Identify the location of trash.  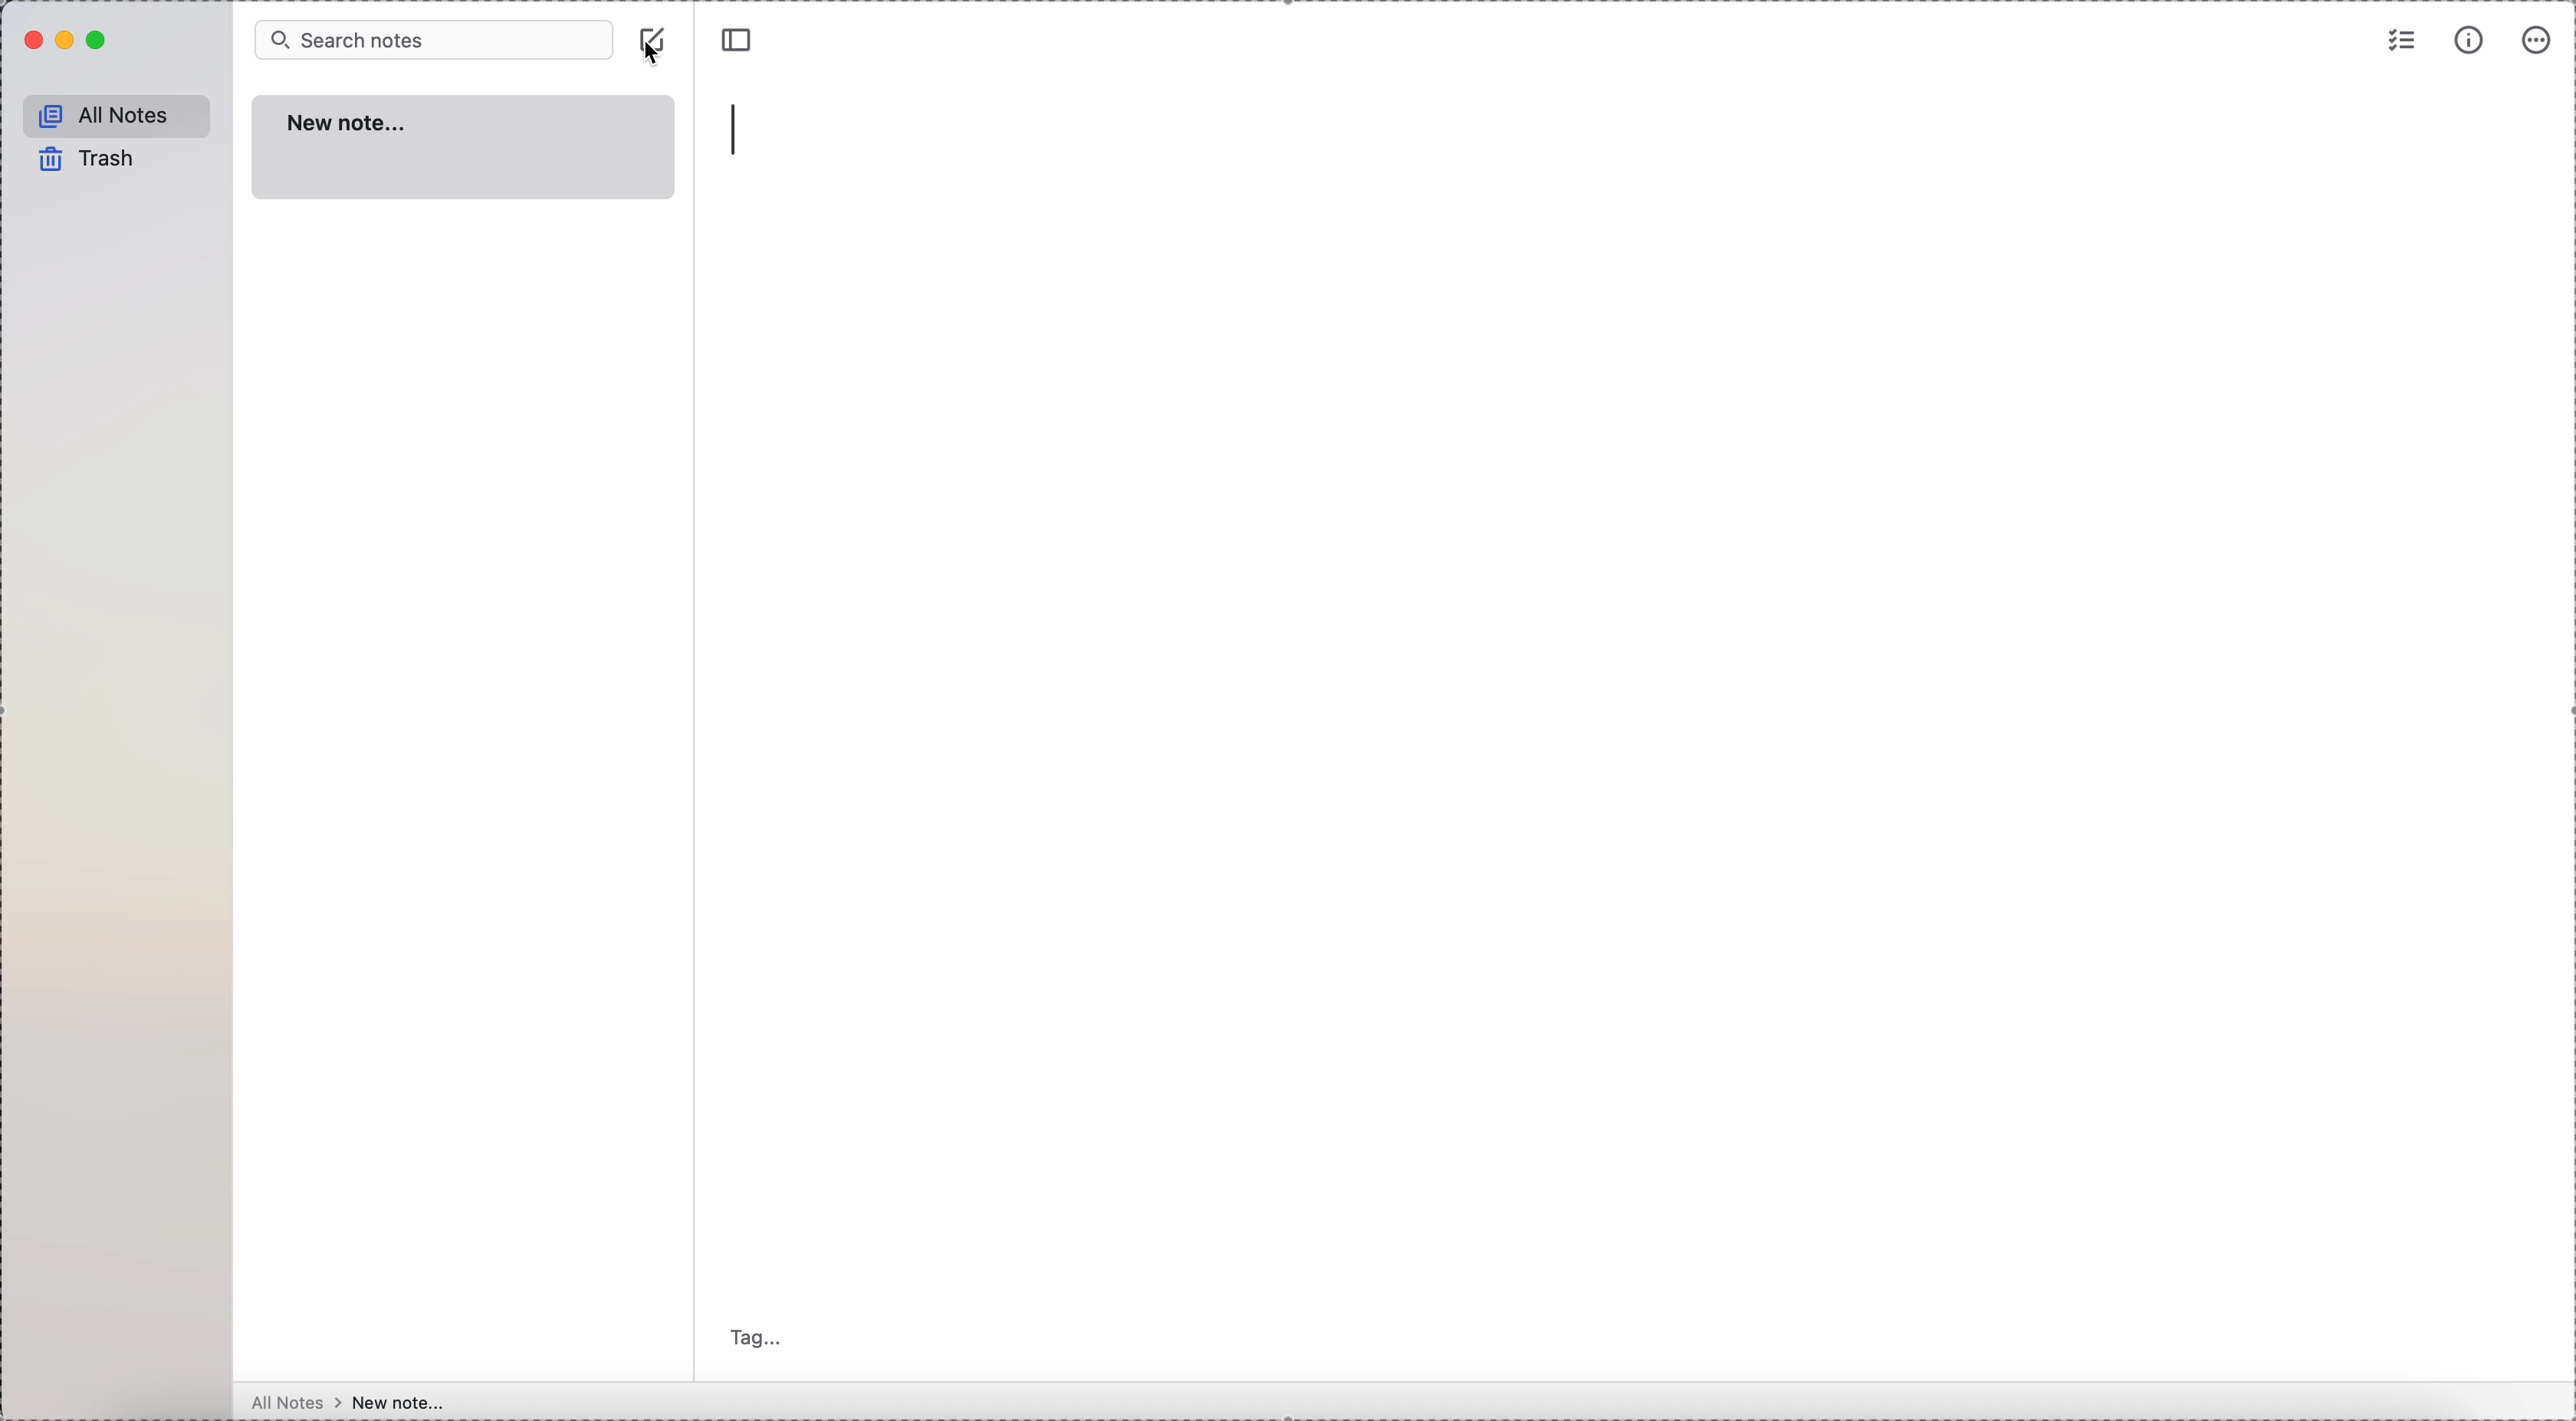
(82, 158).